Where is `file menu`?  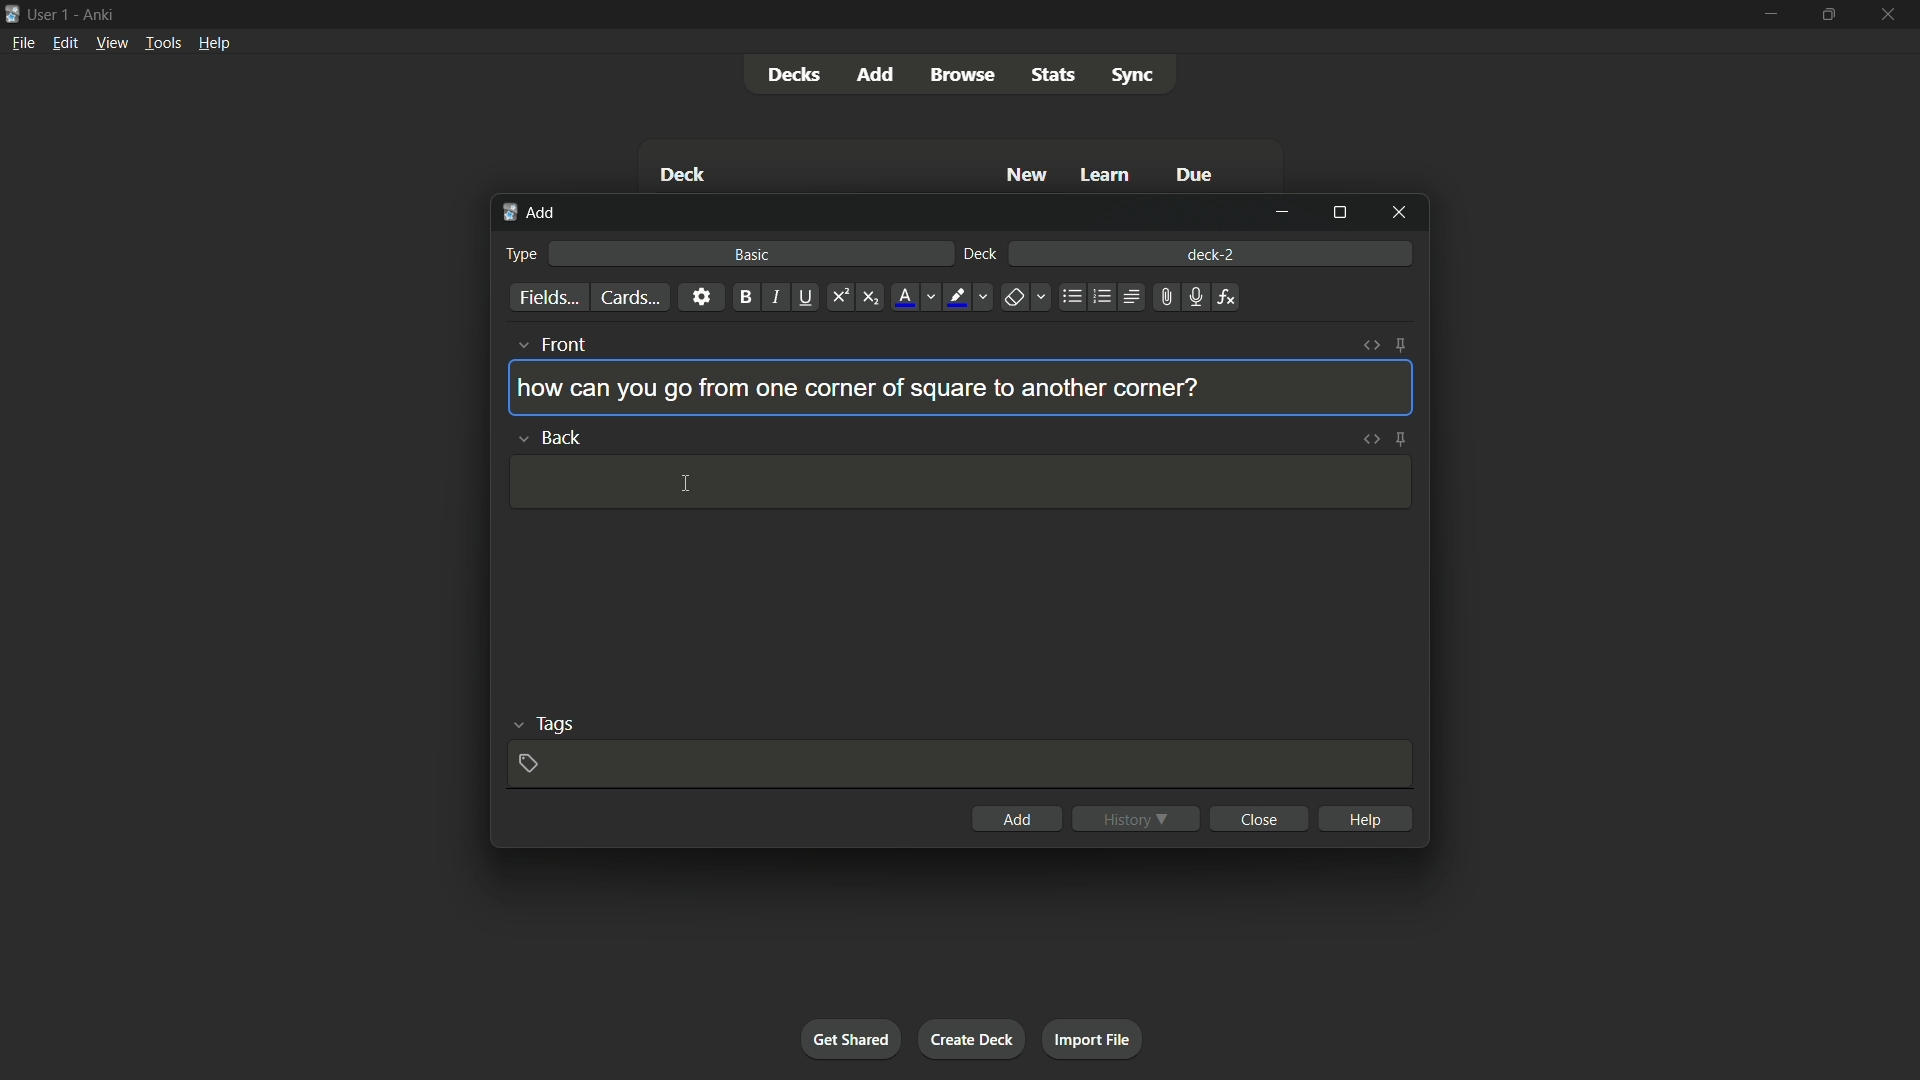 file menu is located at coordinates (21, 43).